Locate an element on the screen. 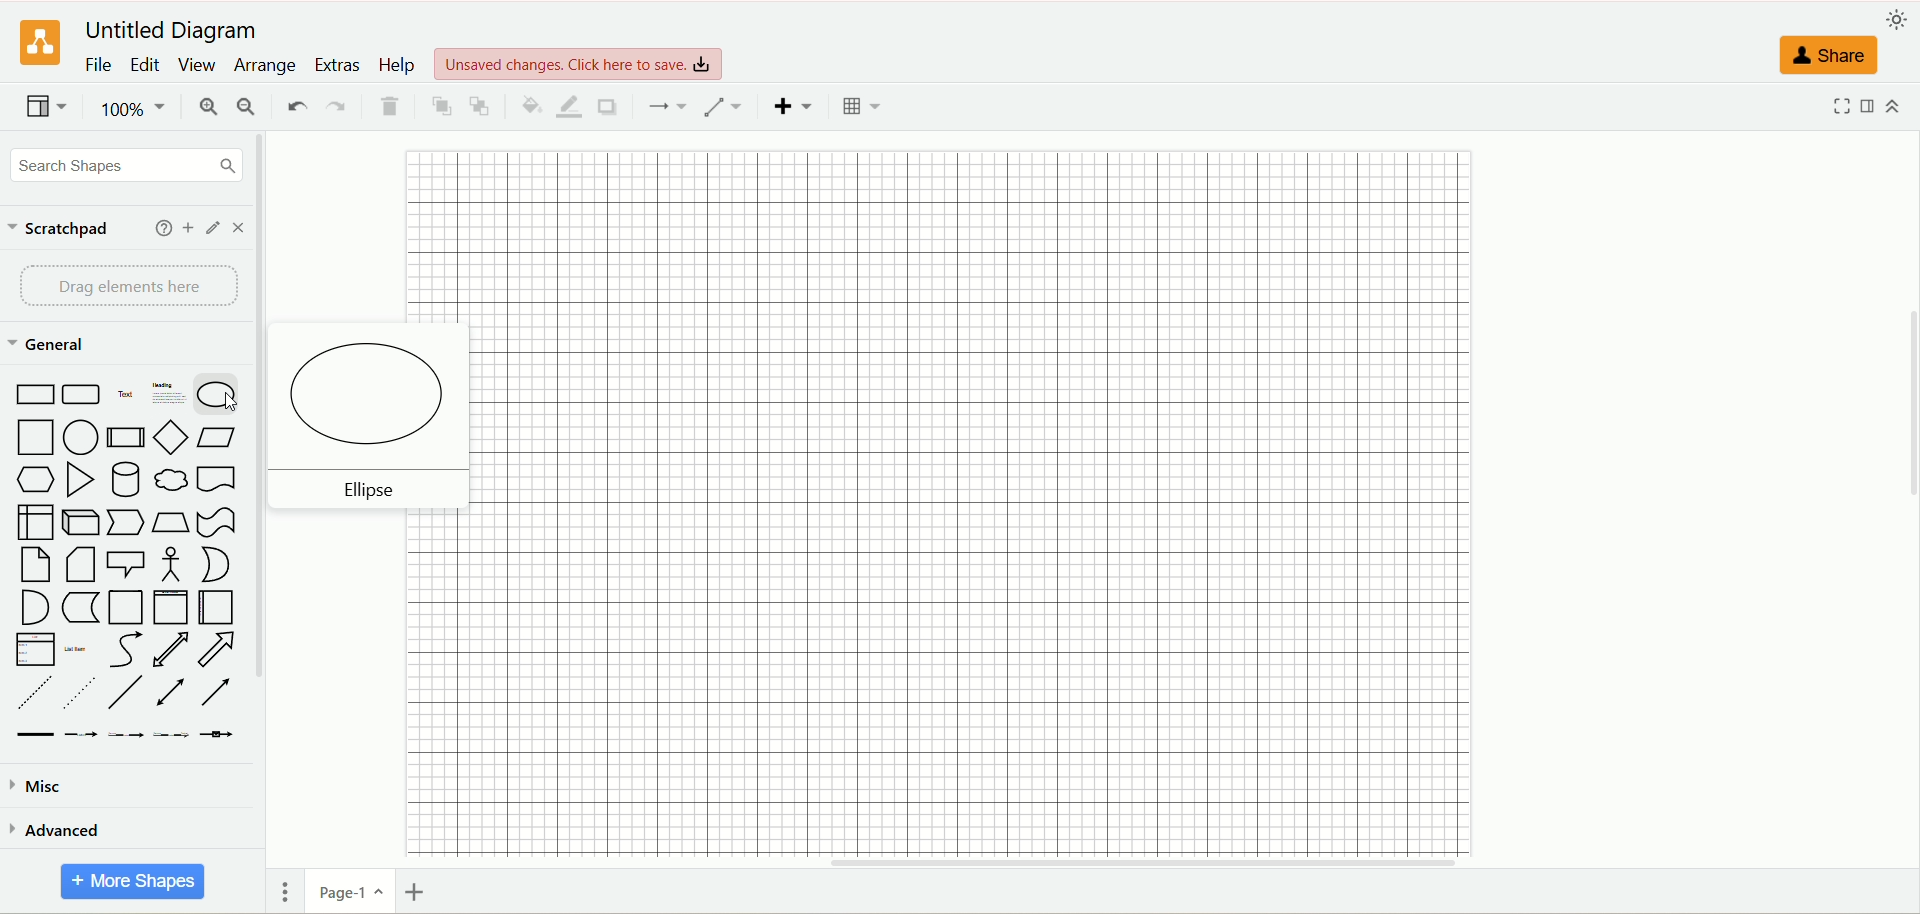 This screenshot has width=1920, height=914. pages is located at coordinates (283, 886).